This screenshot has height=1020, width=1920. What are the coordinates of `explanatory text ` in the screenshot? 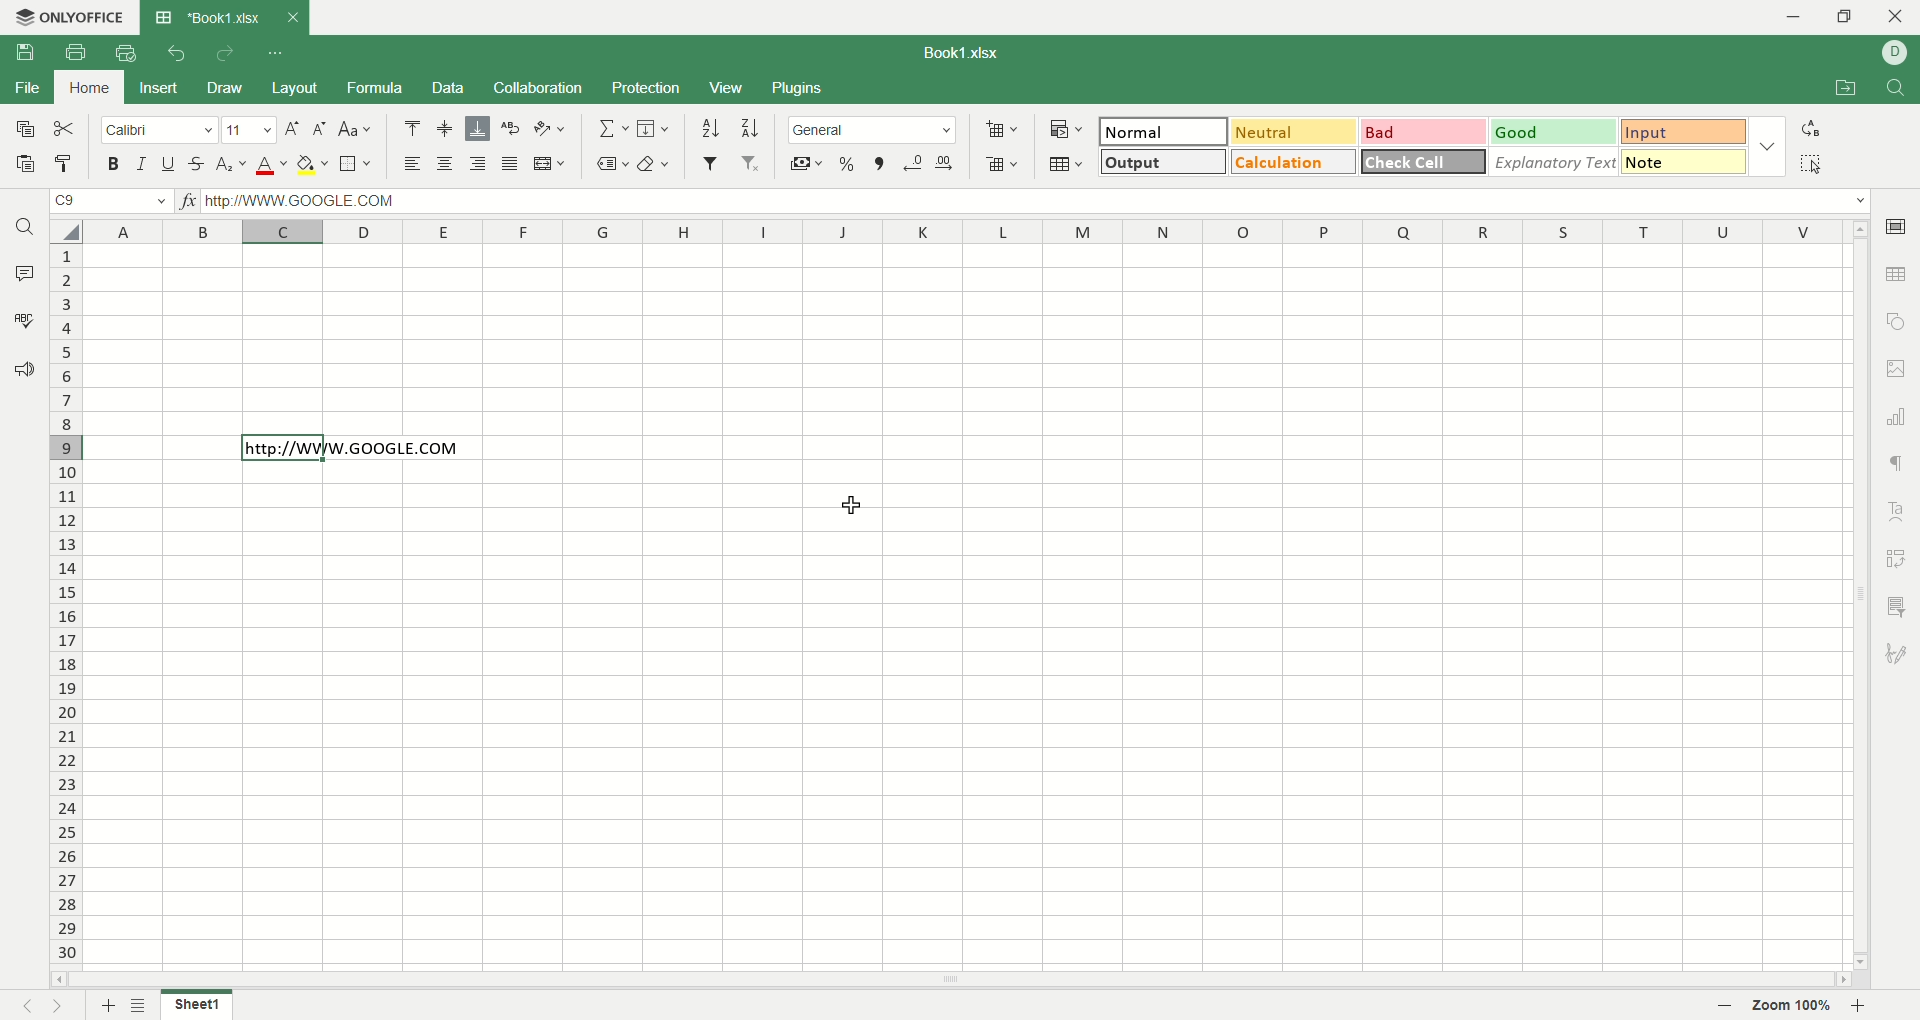 It's located at (1555, 162).